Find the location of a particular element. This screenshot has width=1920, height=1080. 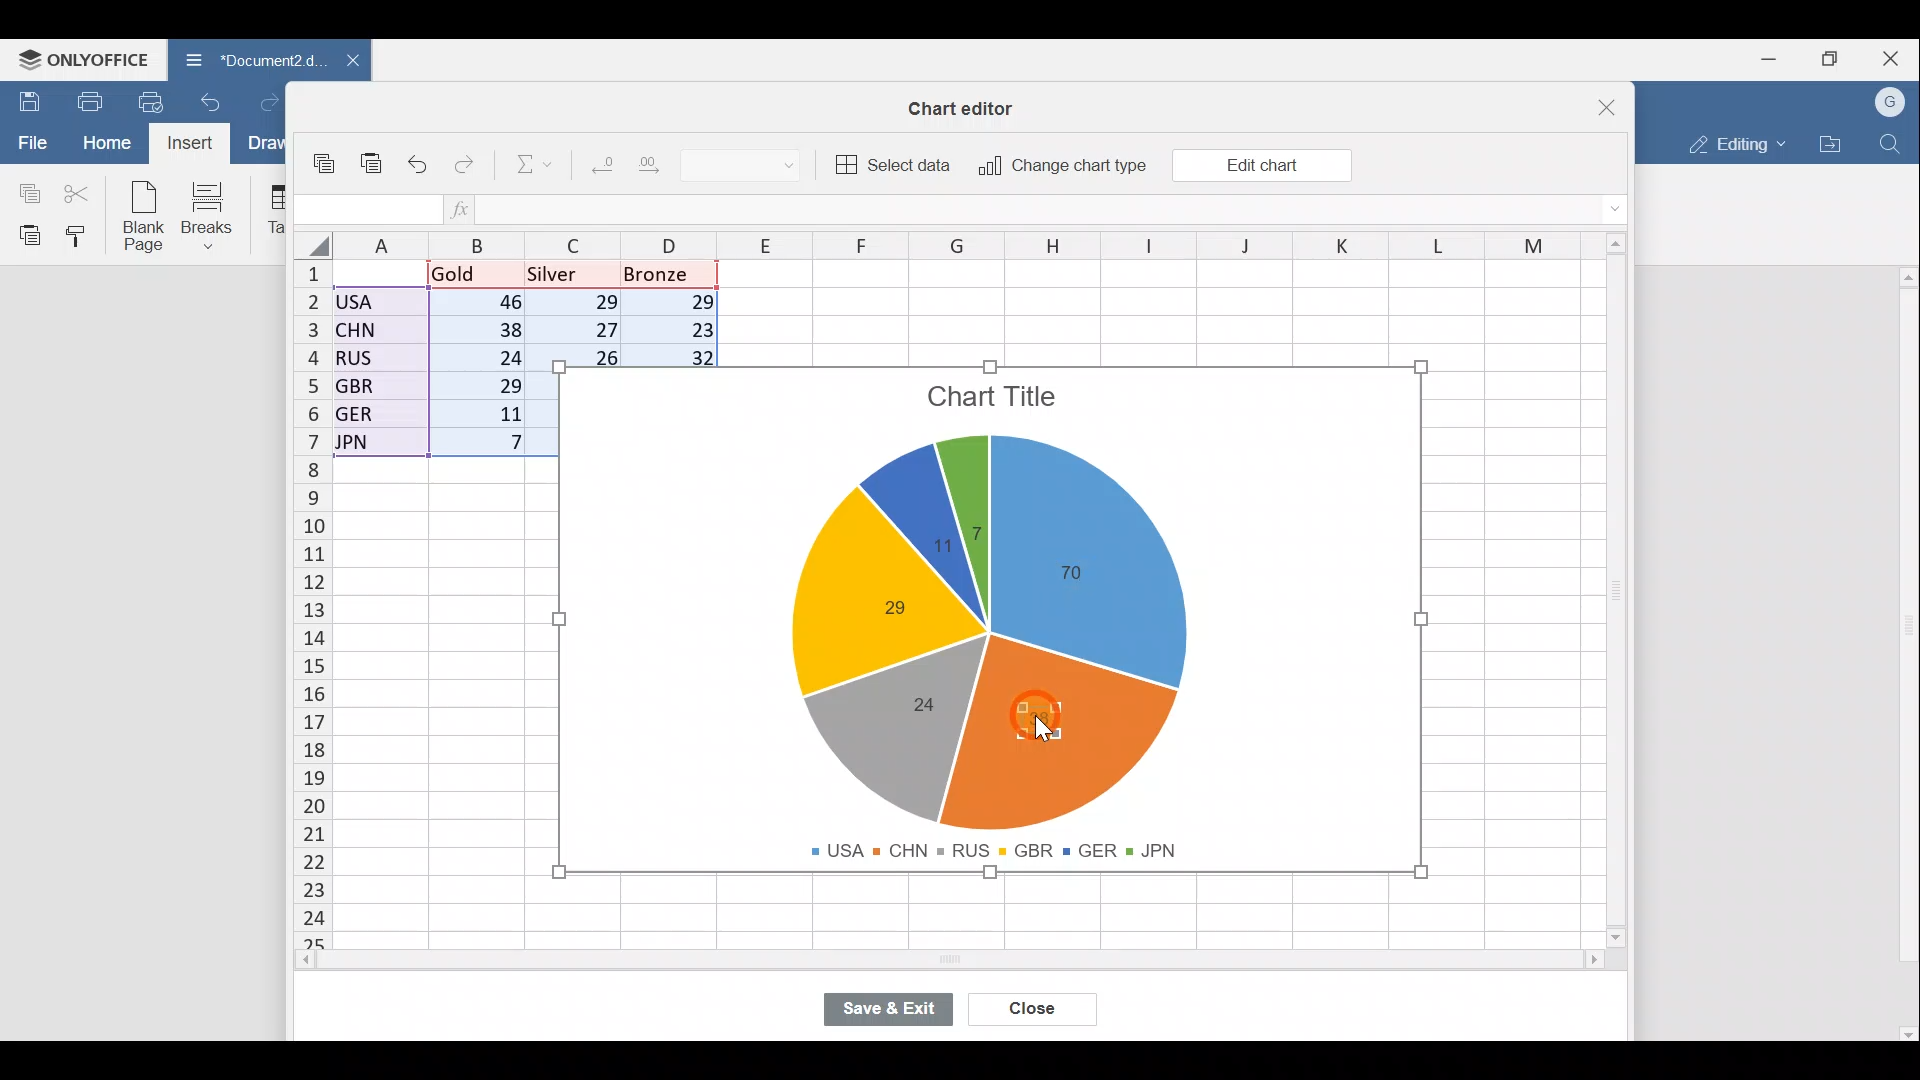

Breaks is located at coordinates (211, 218).